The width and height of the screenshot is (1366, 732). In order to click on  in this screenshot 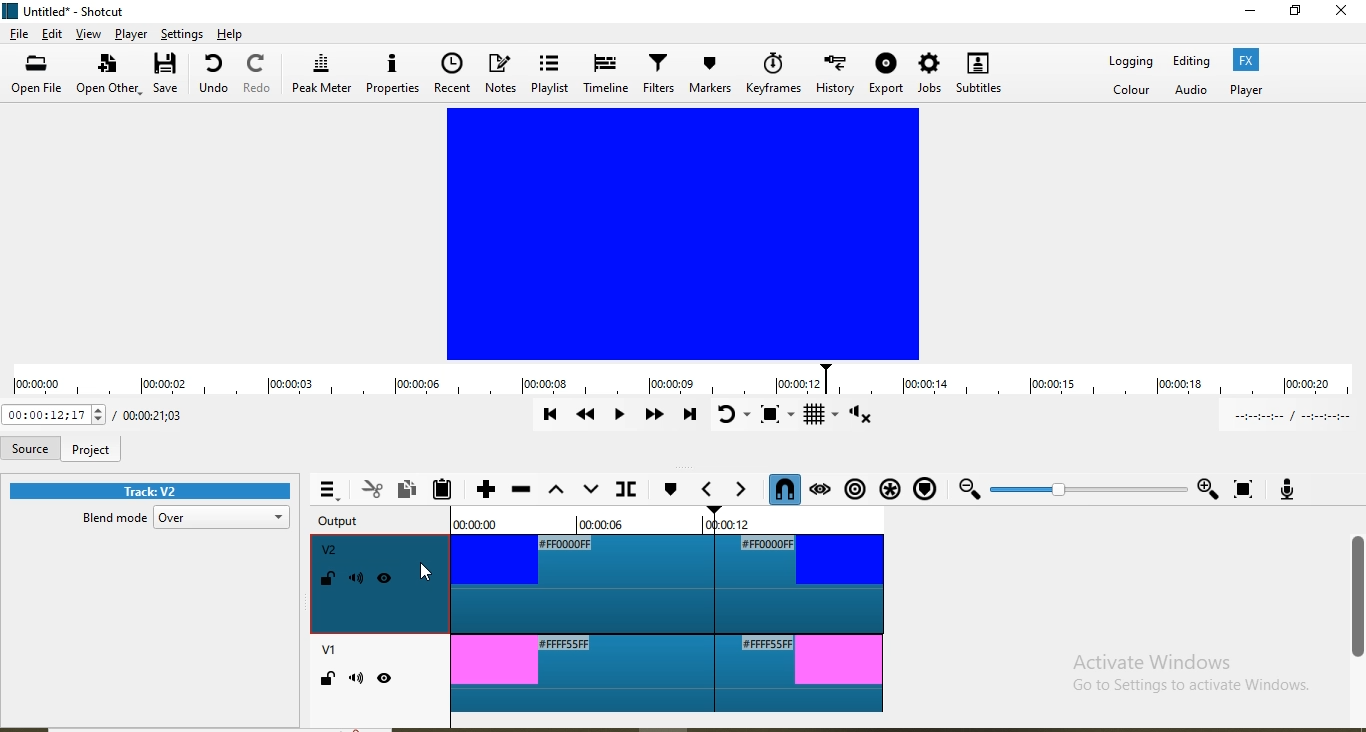, I will do `click(332, 489)`.